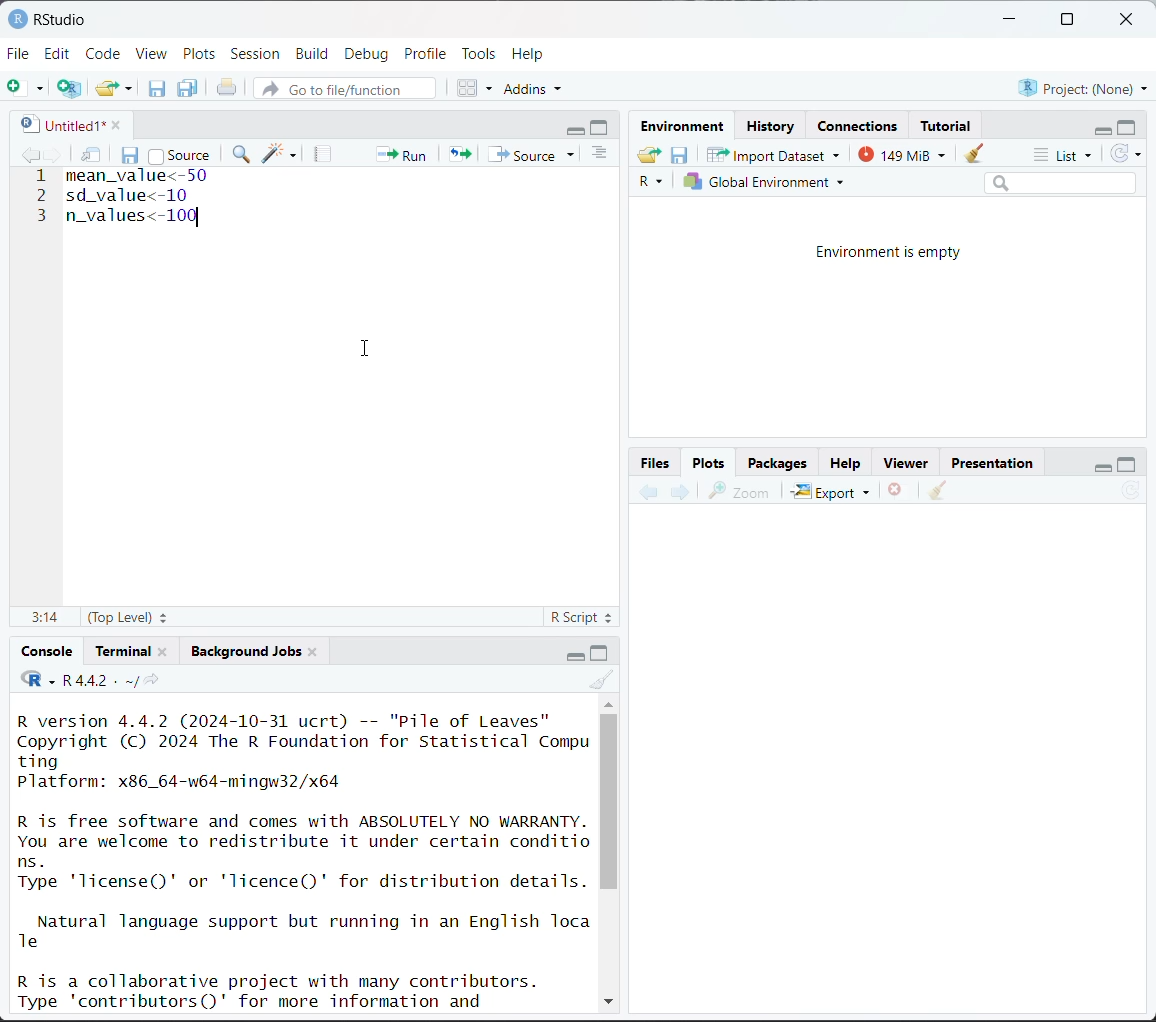 This screenshot has height=1022, width=1156. I want to click on maximize, so click(1066, 20).